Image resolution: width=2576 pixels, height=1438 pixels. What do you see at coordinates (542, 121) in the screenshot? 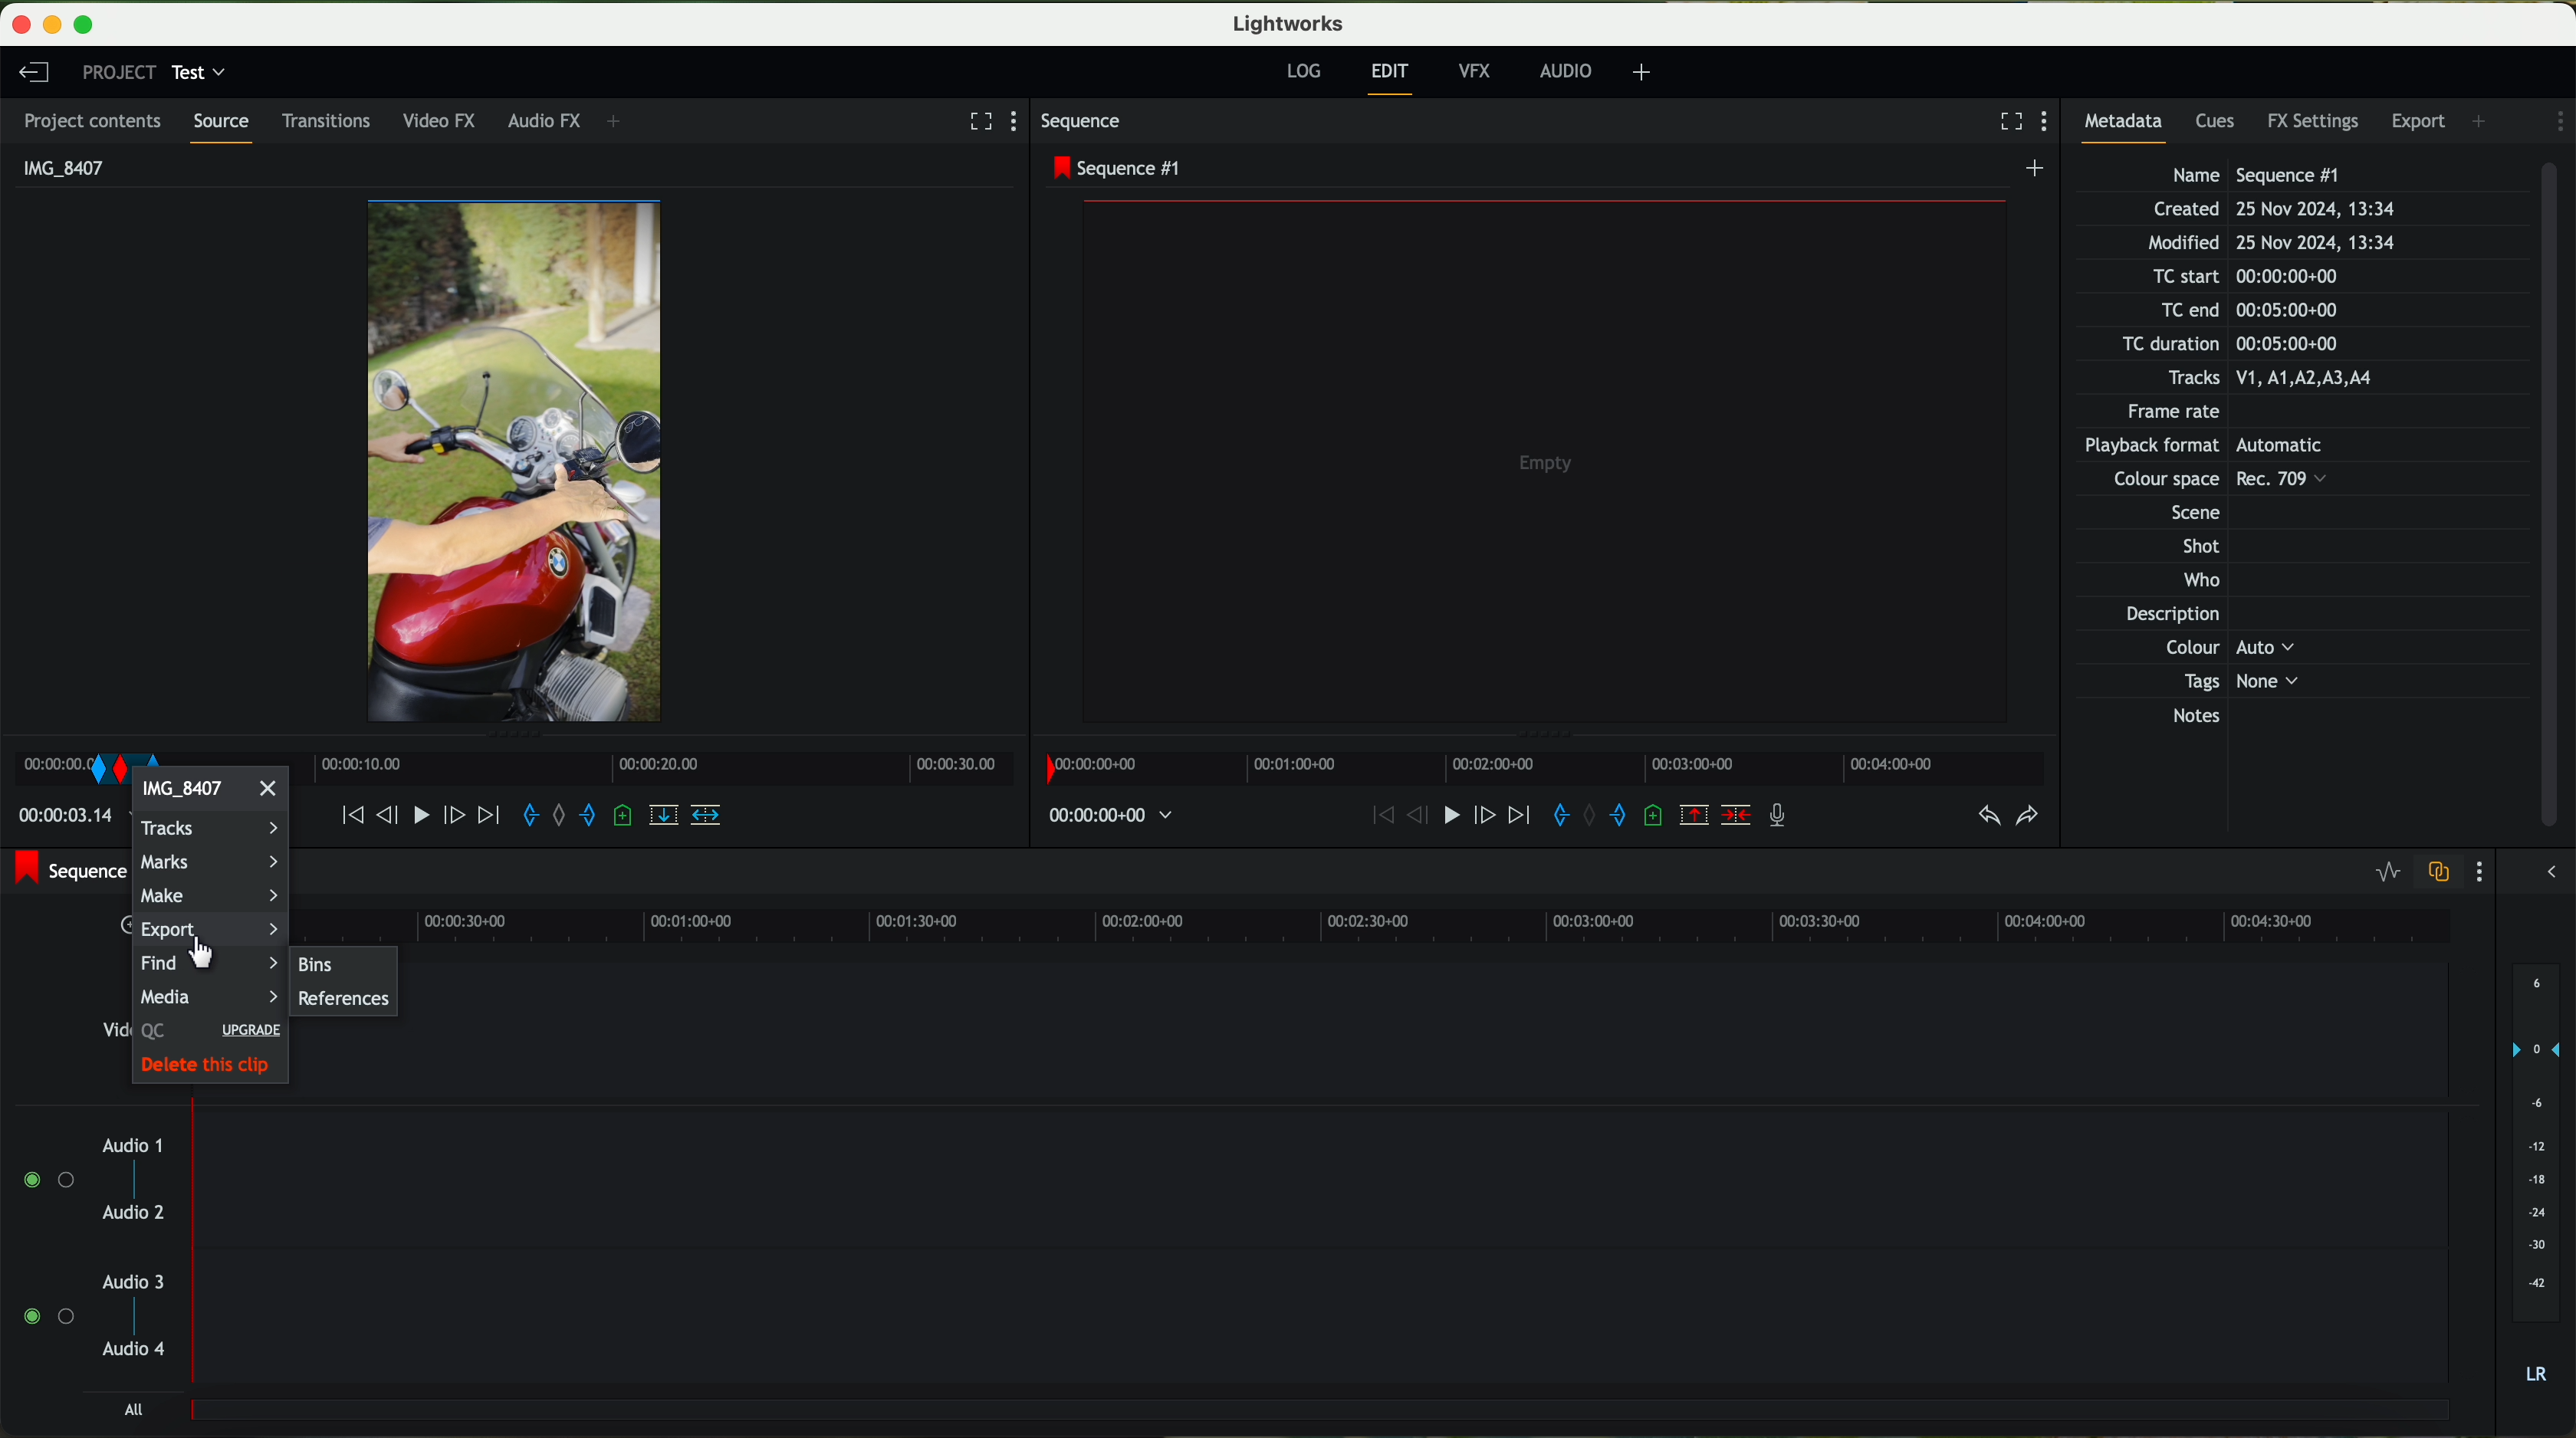
I see `audio FX` at bounding box center [542, 121].